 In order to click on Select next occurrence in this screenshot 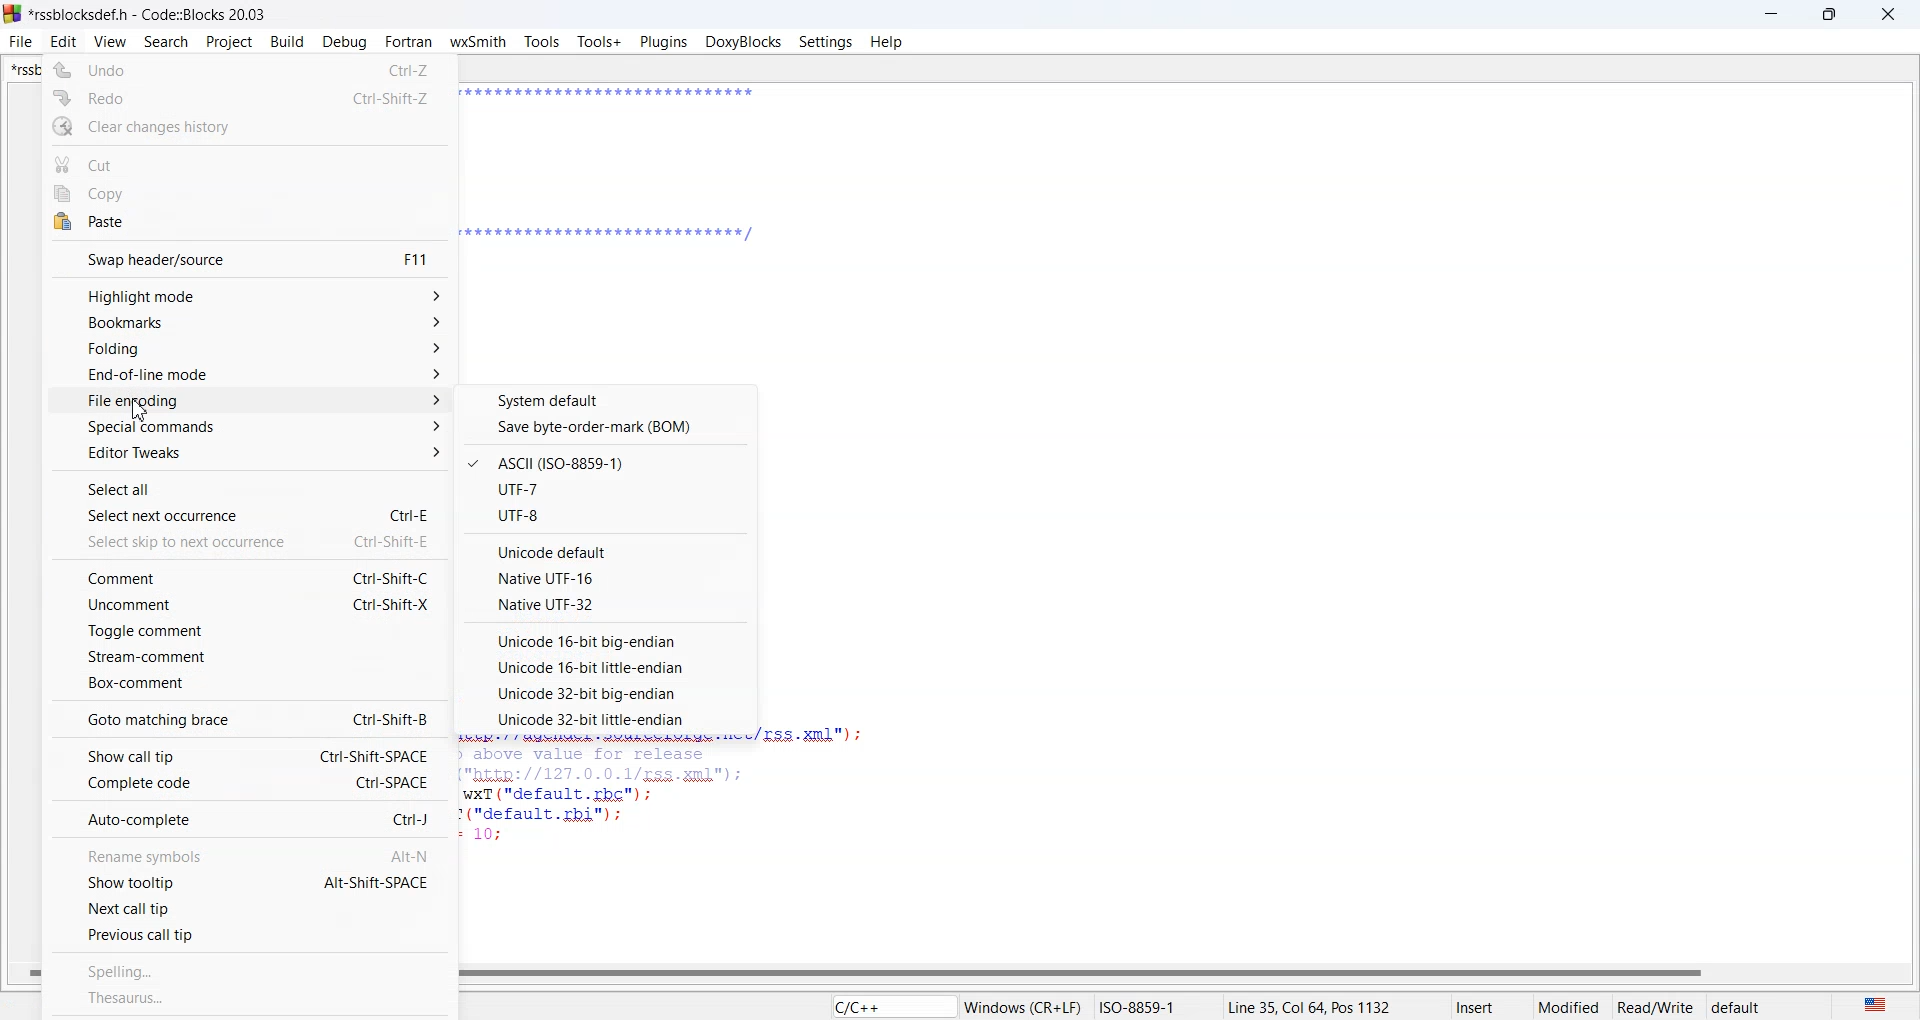, I will do `click(252, 513)`.